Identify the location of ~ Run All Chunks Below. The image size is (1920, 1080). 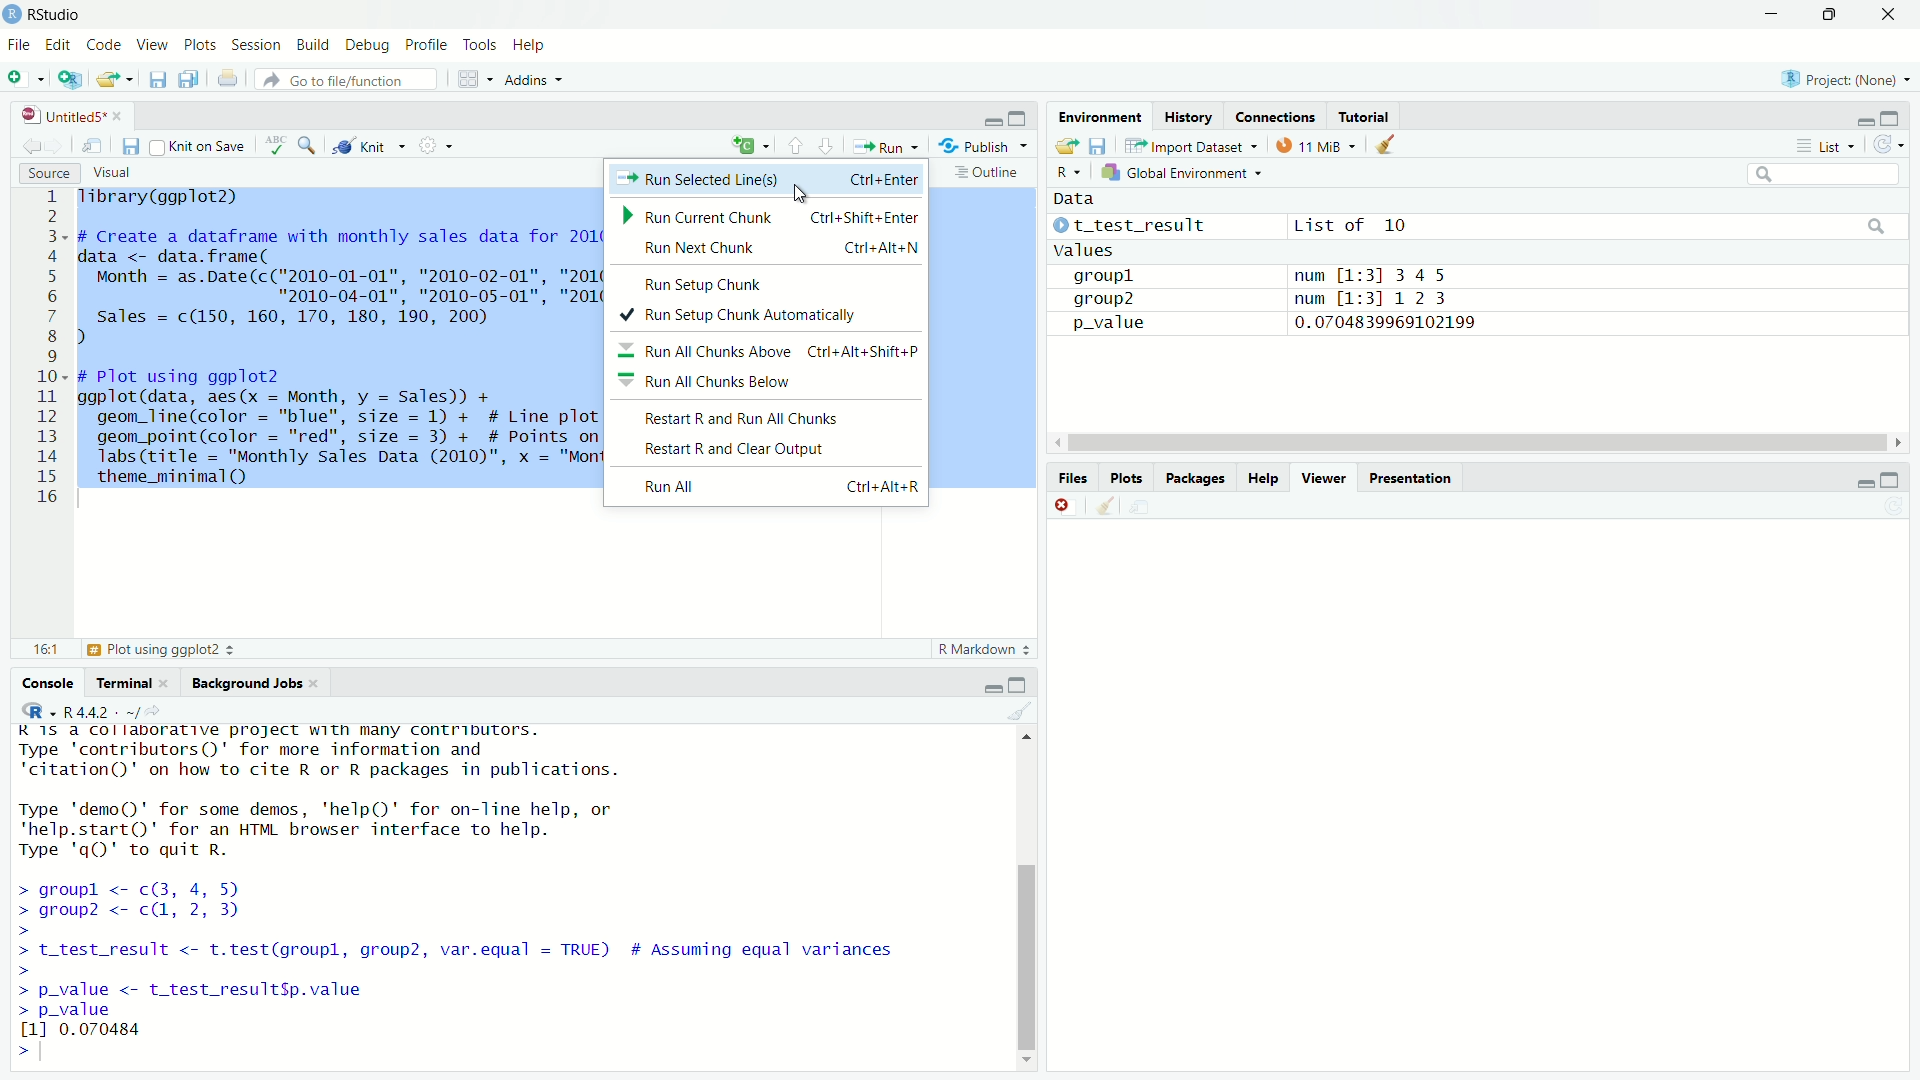
(718, 384).